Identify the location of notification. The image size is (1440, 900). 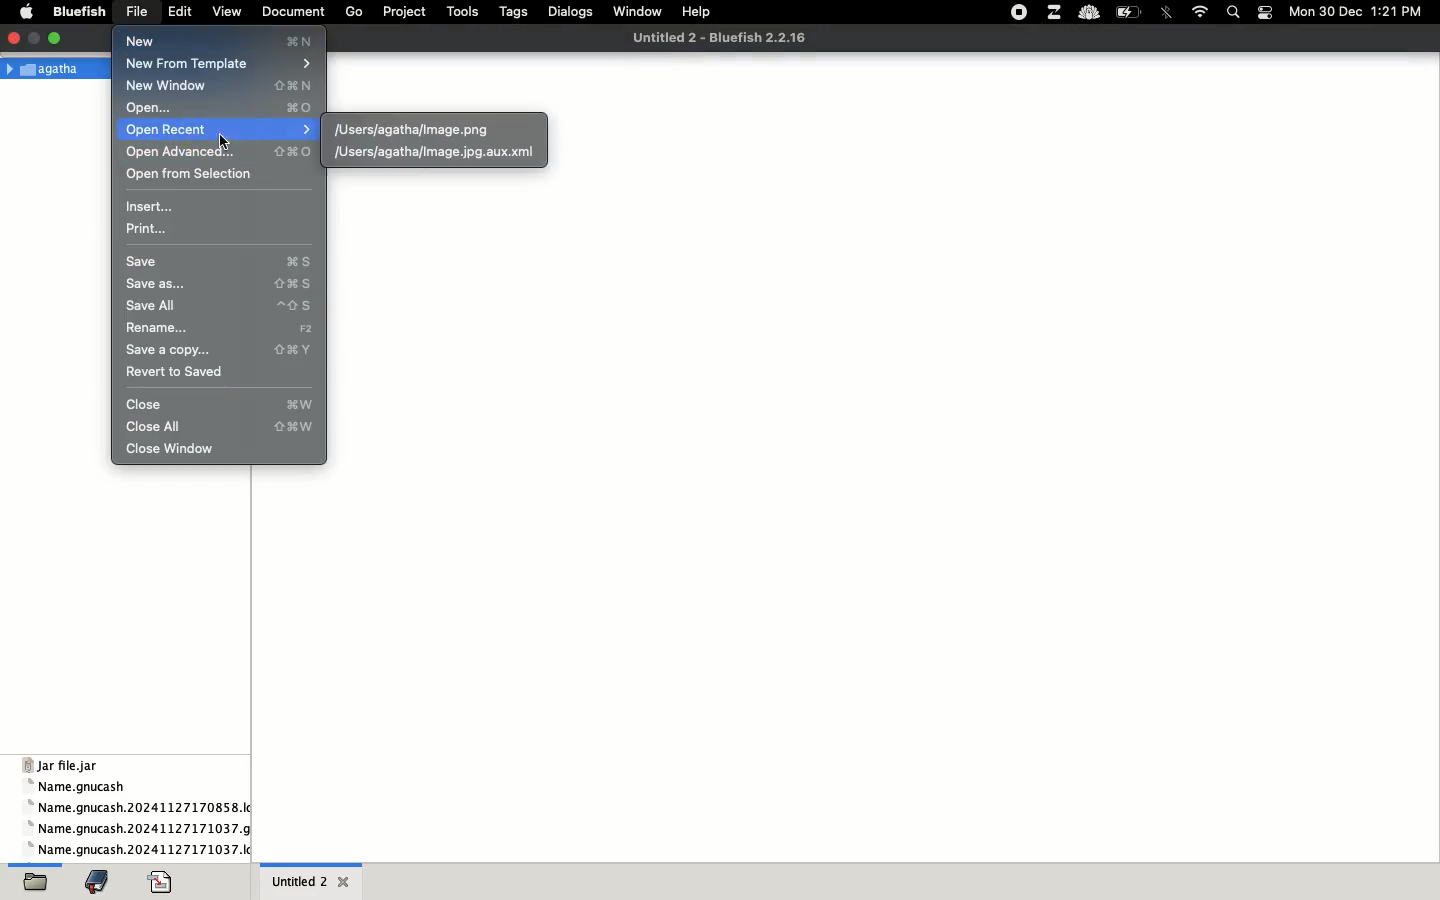
(1267, 11).